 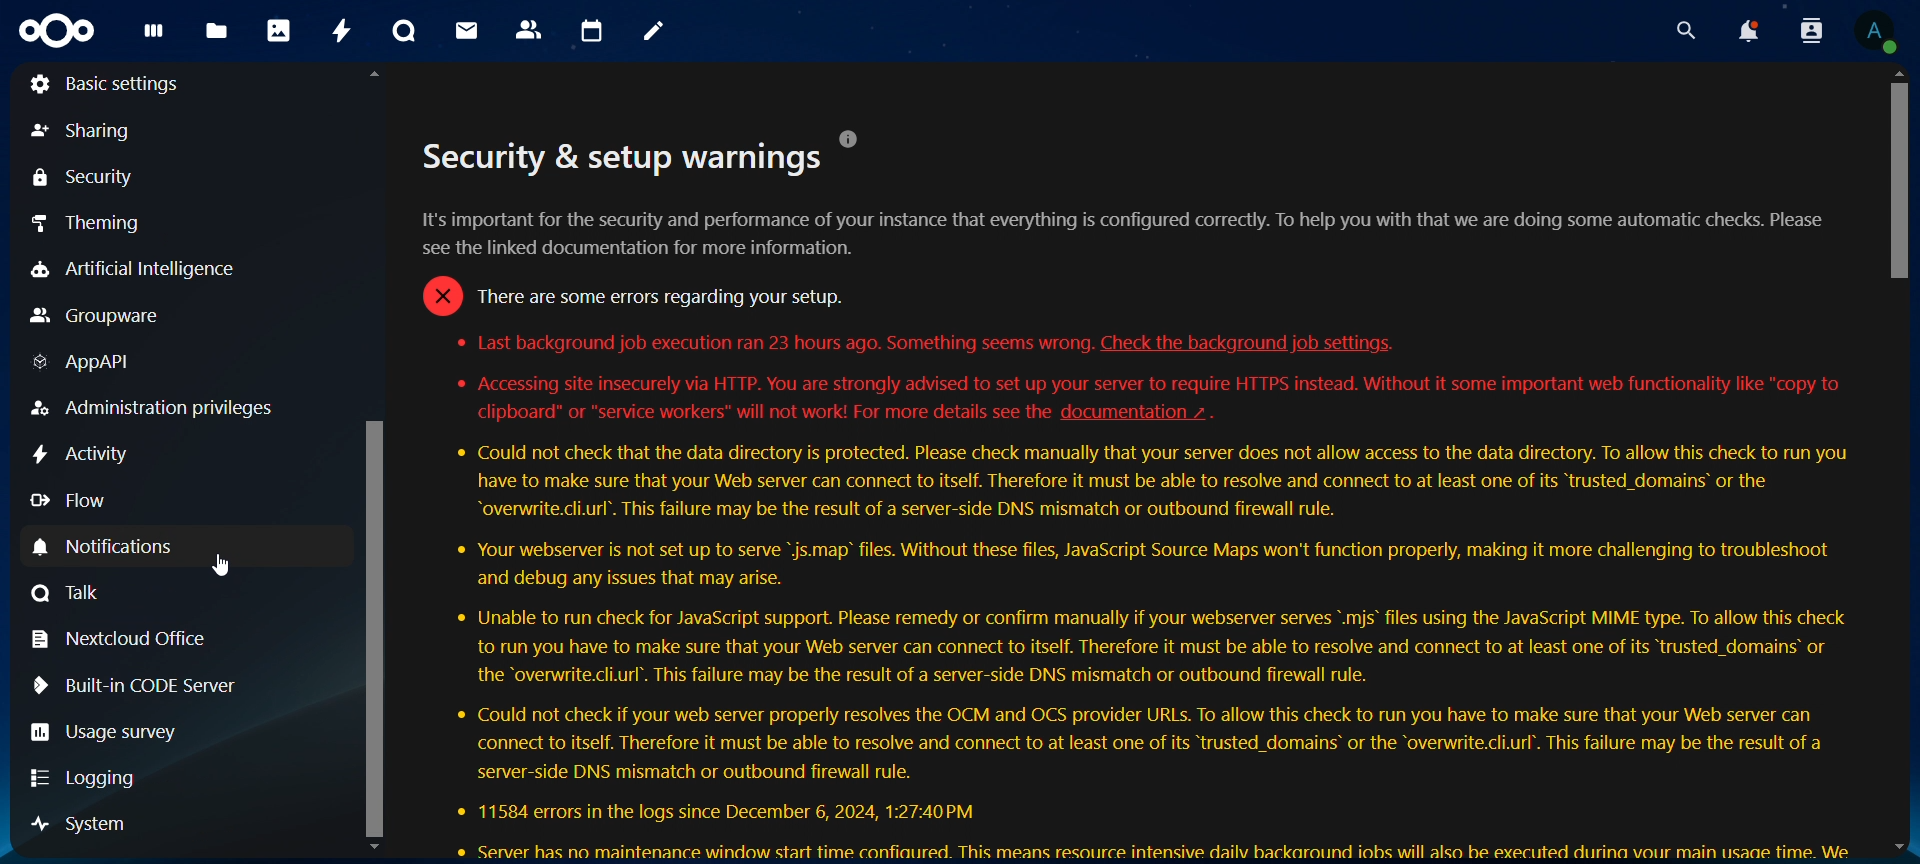 I want to click on contacts, so click(x=529, y=32).